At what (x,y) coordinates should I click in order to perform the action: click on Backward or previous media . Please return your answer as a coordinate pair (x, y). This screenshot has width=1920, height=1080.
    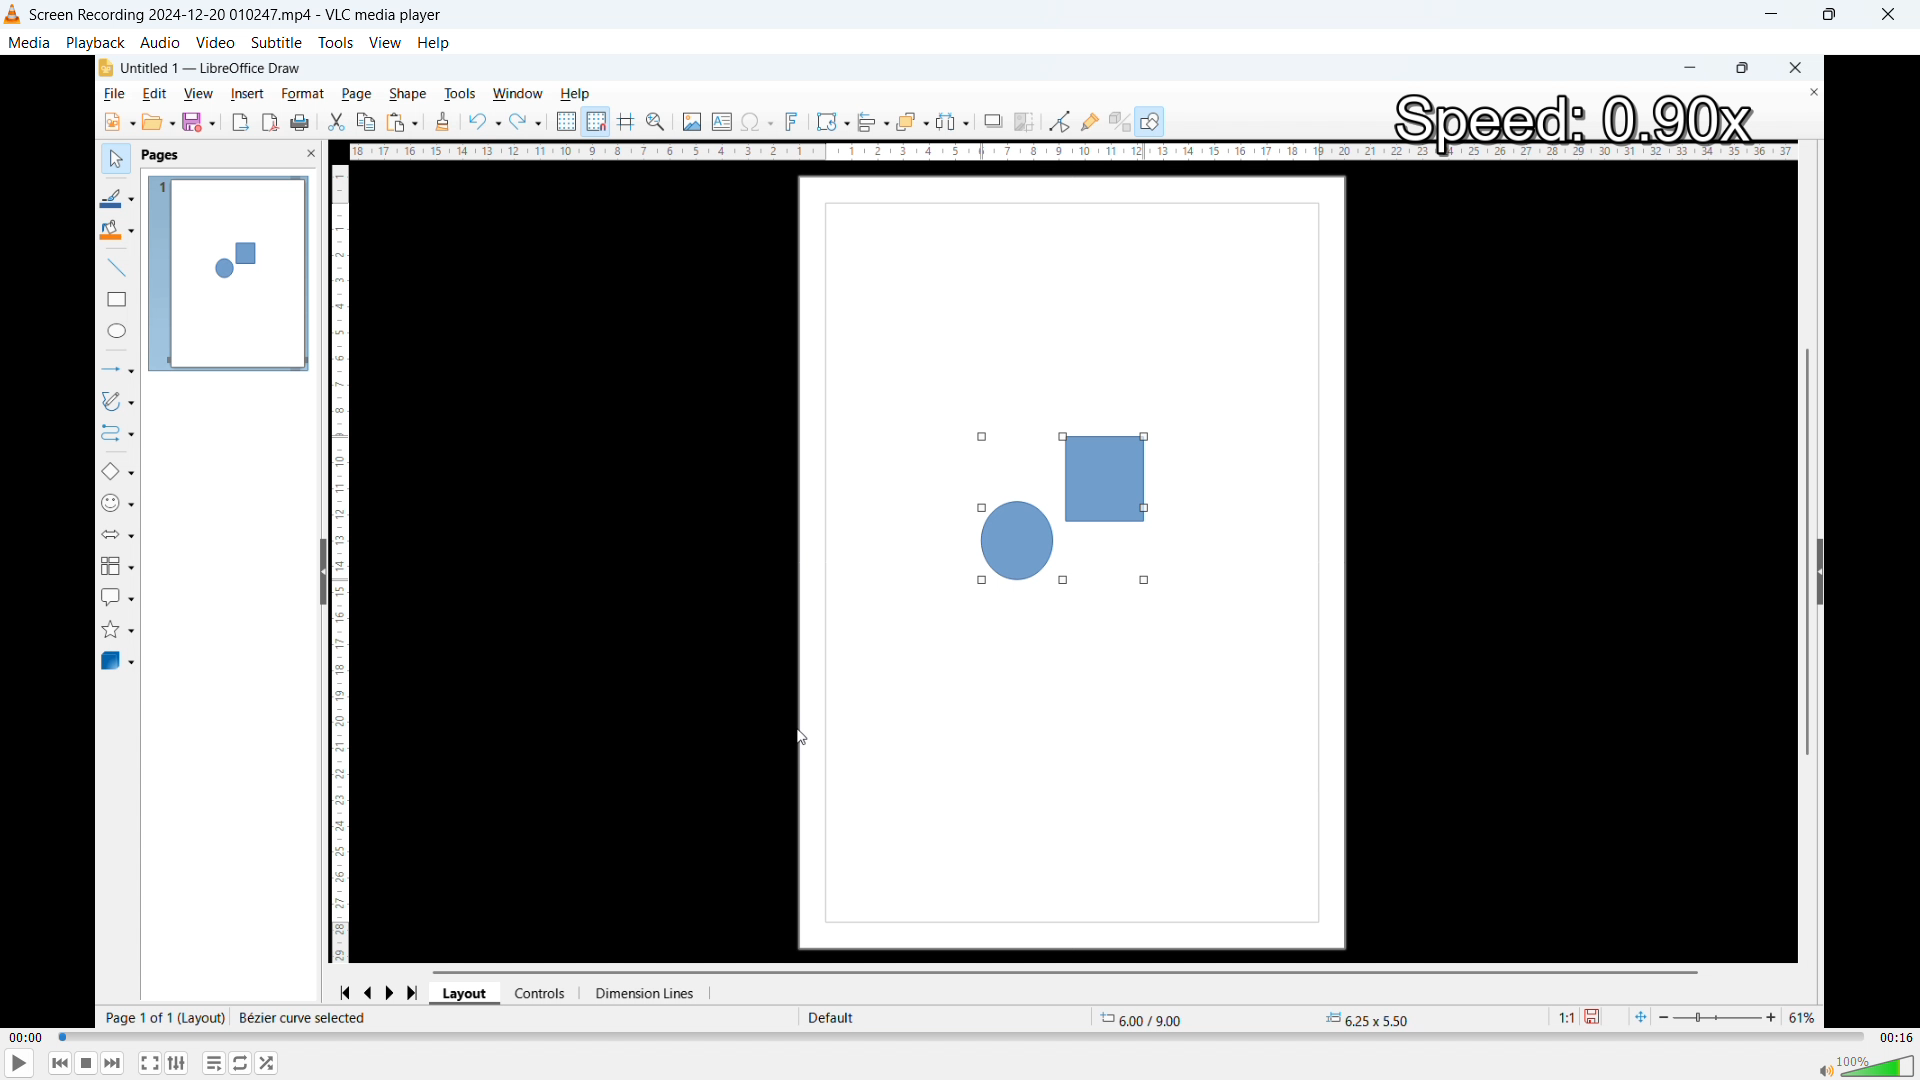
    Looking at the image, I should click on (60, 1063).